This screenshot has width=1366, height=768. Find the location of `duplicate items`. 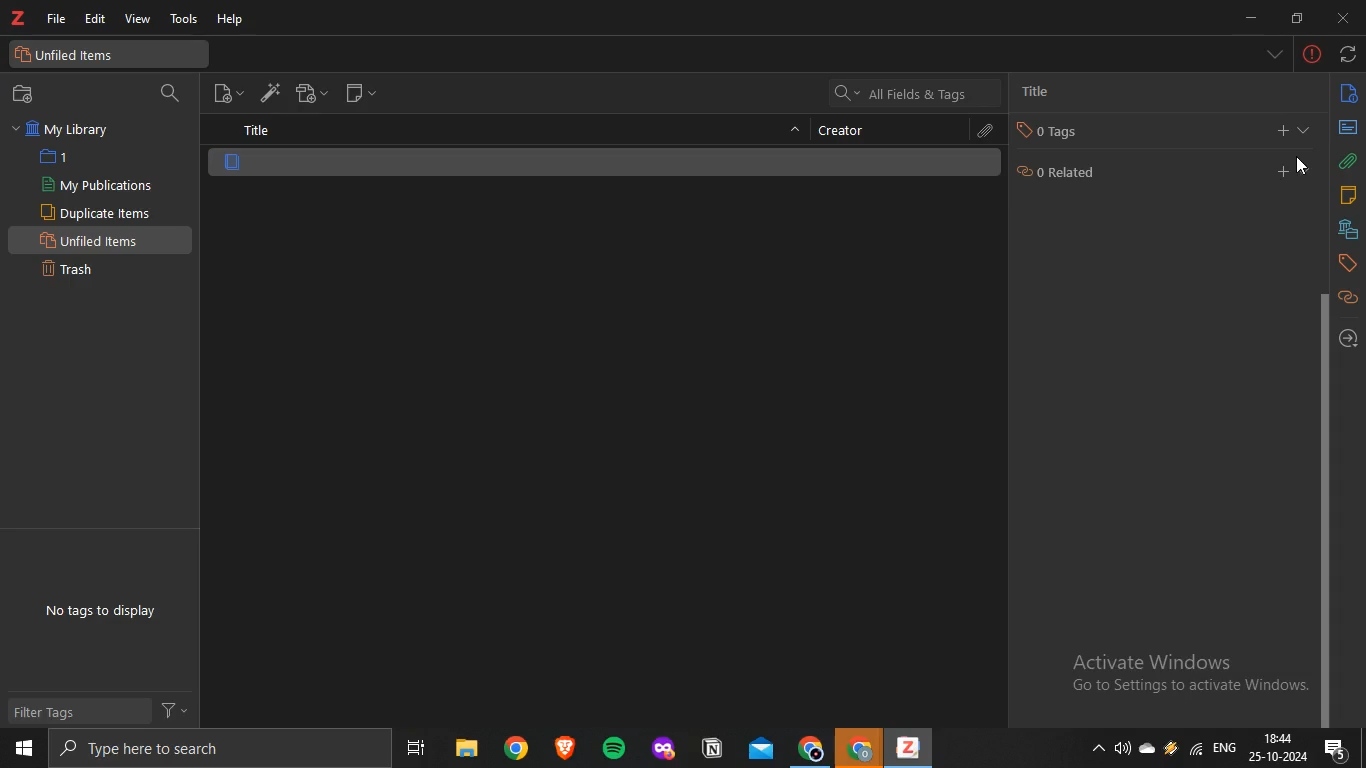

duplicate items is located at coordinates (99, 212).